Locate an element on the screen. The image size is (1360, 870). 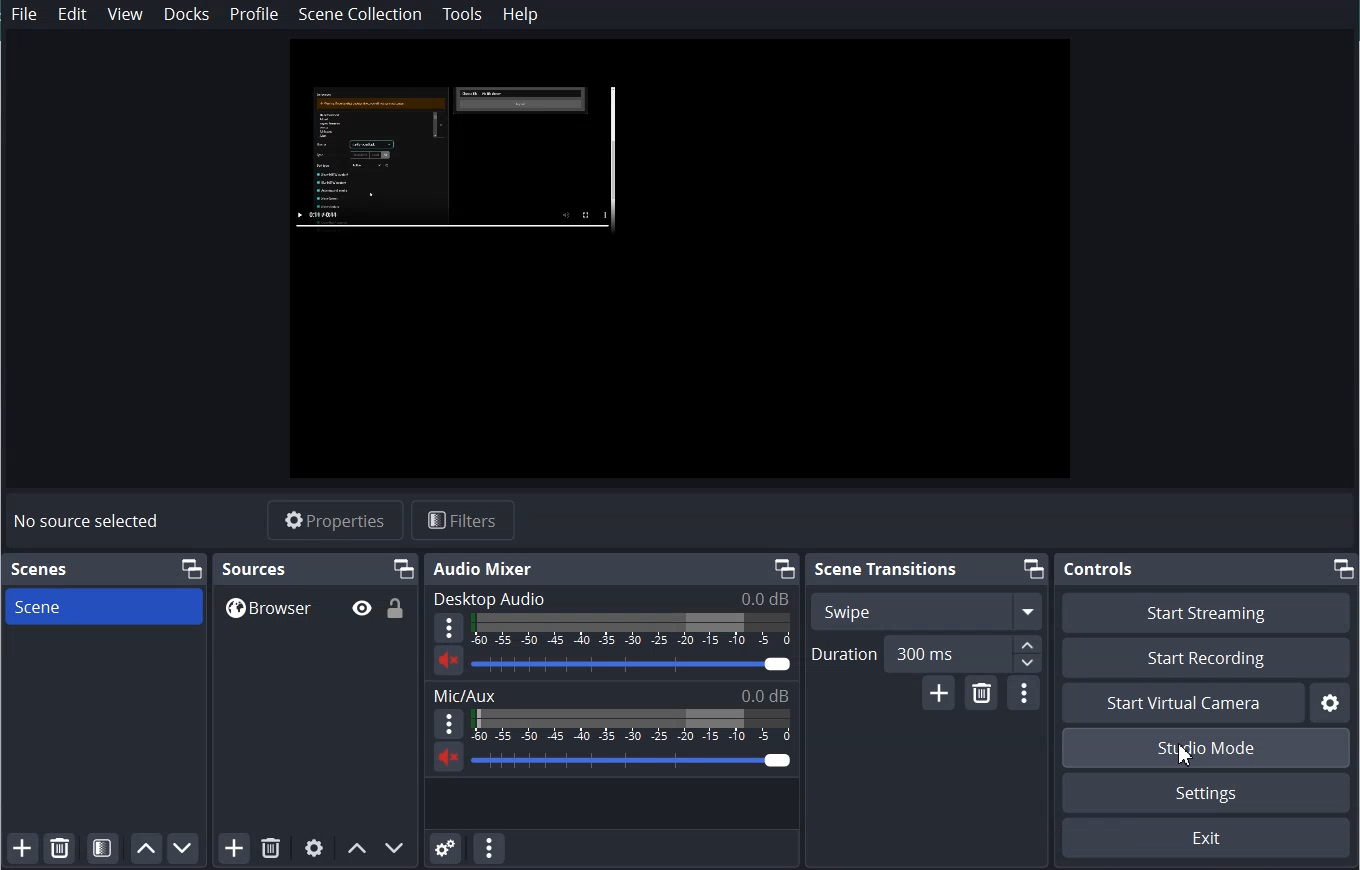
No source selected is located at coordinates (87, 521).